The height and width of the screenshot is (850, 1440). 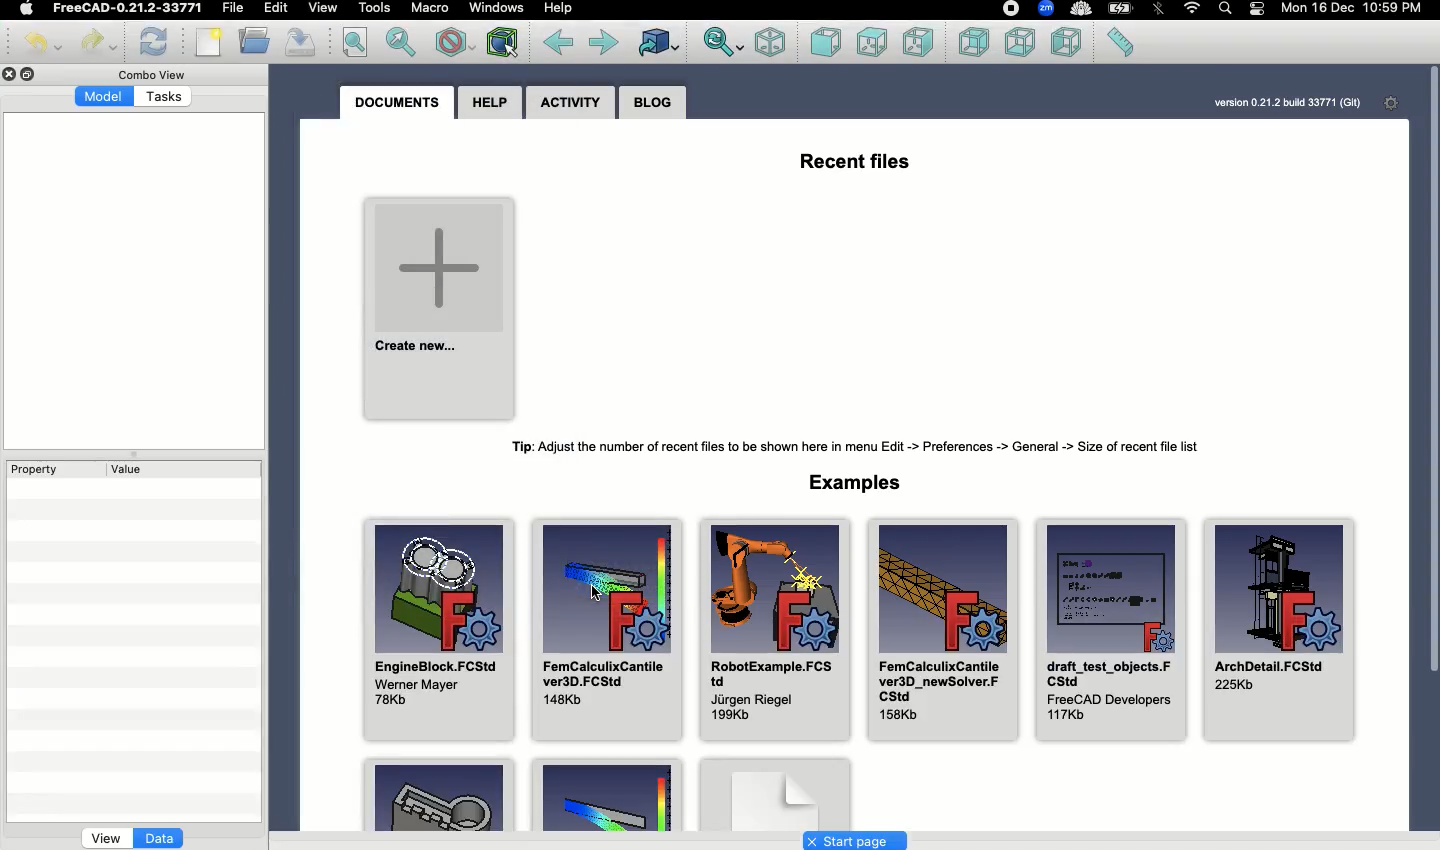 I want to click on Start page, so click(x=855, y=840).